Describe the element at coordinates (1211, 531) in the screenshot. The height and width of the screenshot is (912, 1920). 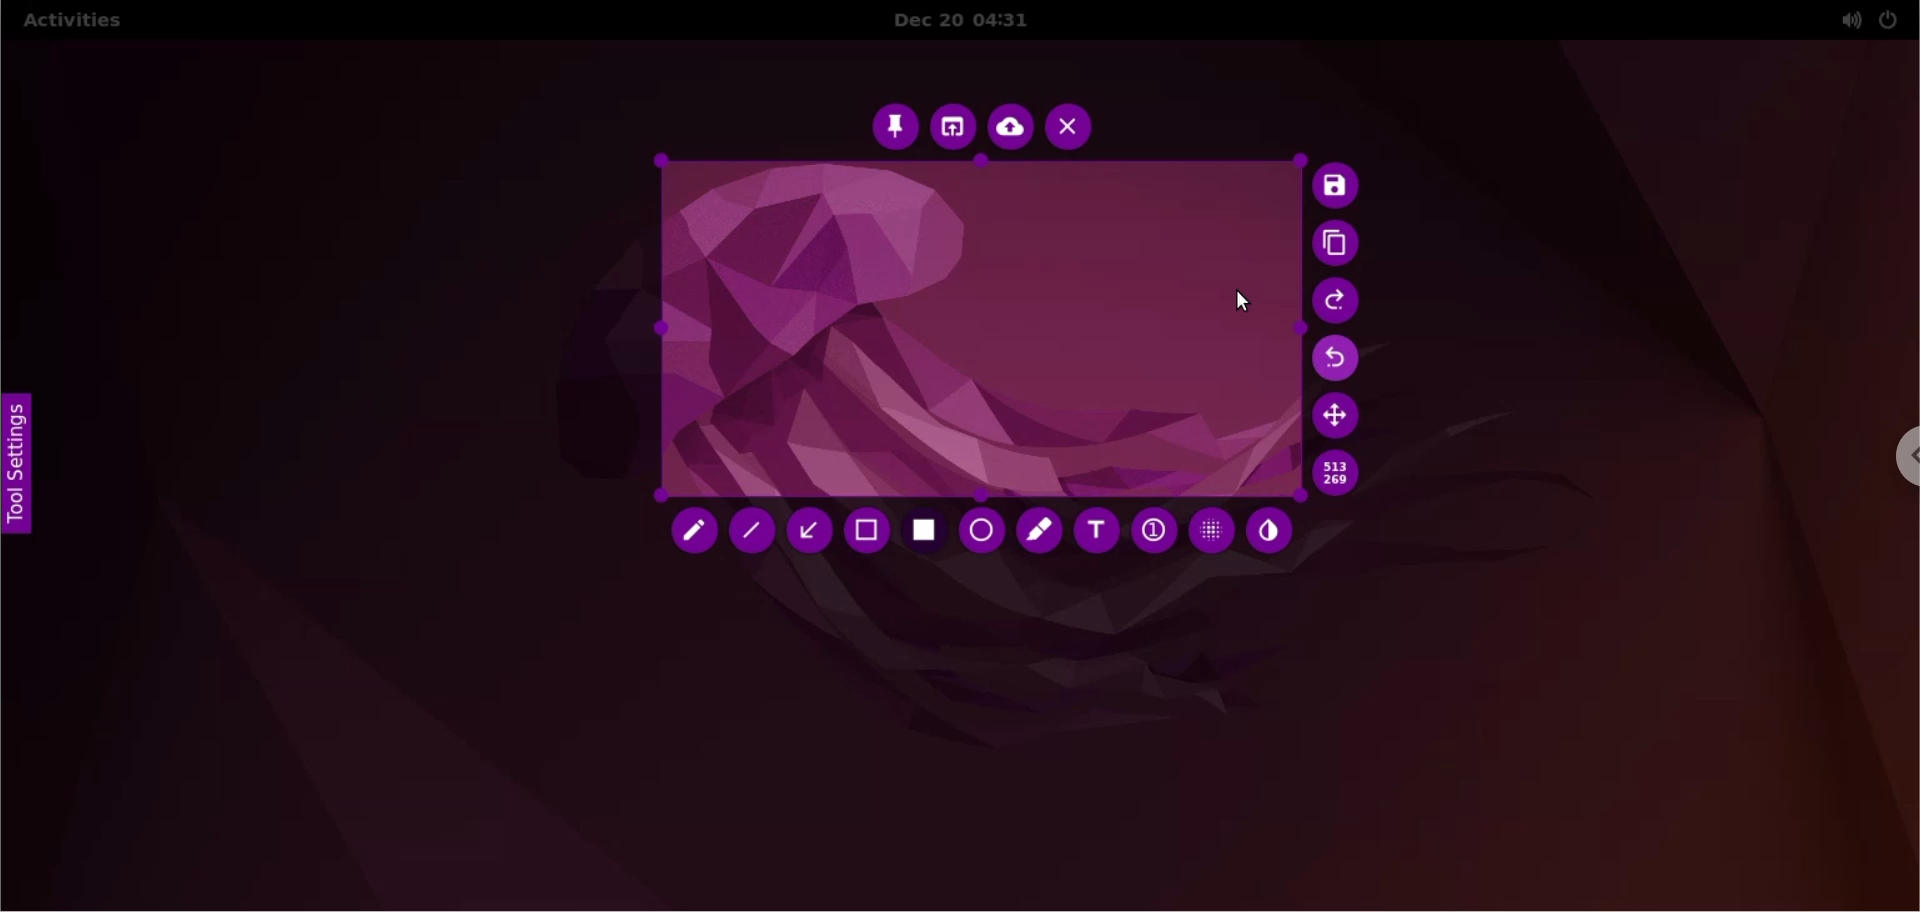
I see `pixelette` at that location.